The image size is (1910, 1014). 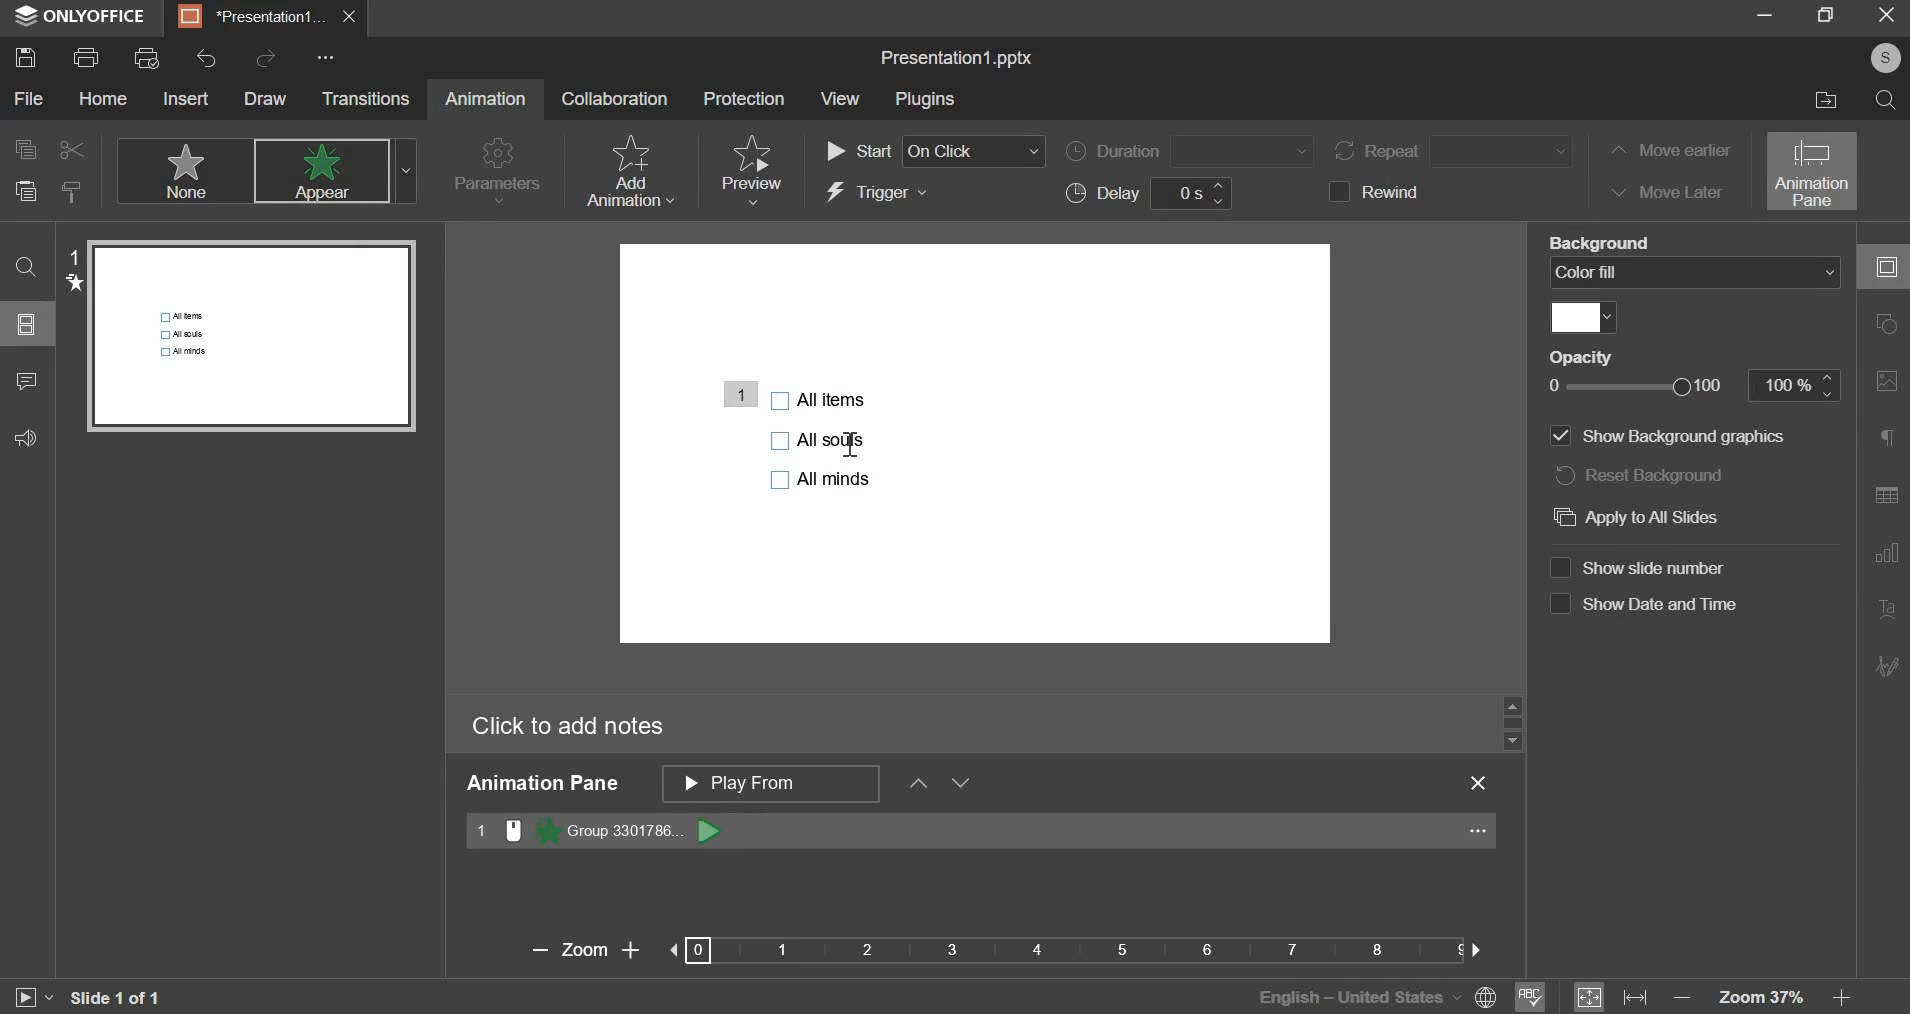 I want to click on draw, so click(x=265, y=99).